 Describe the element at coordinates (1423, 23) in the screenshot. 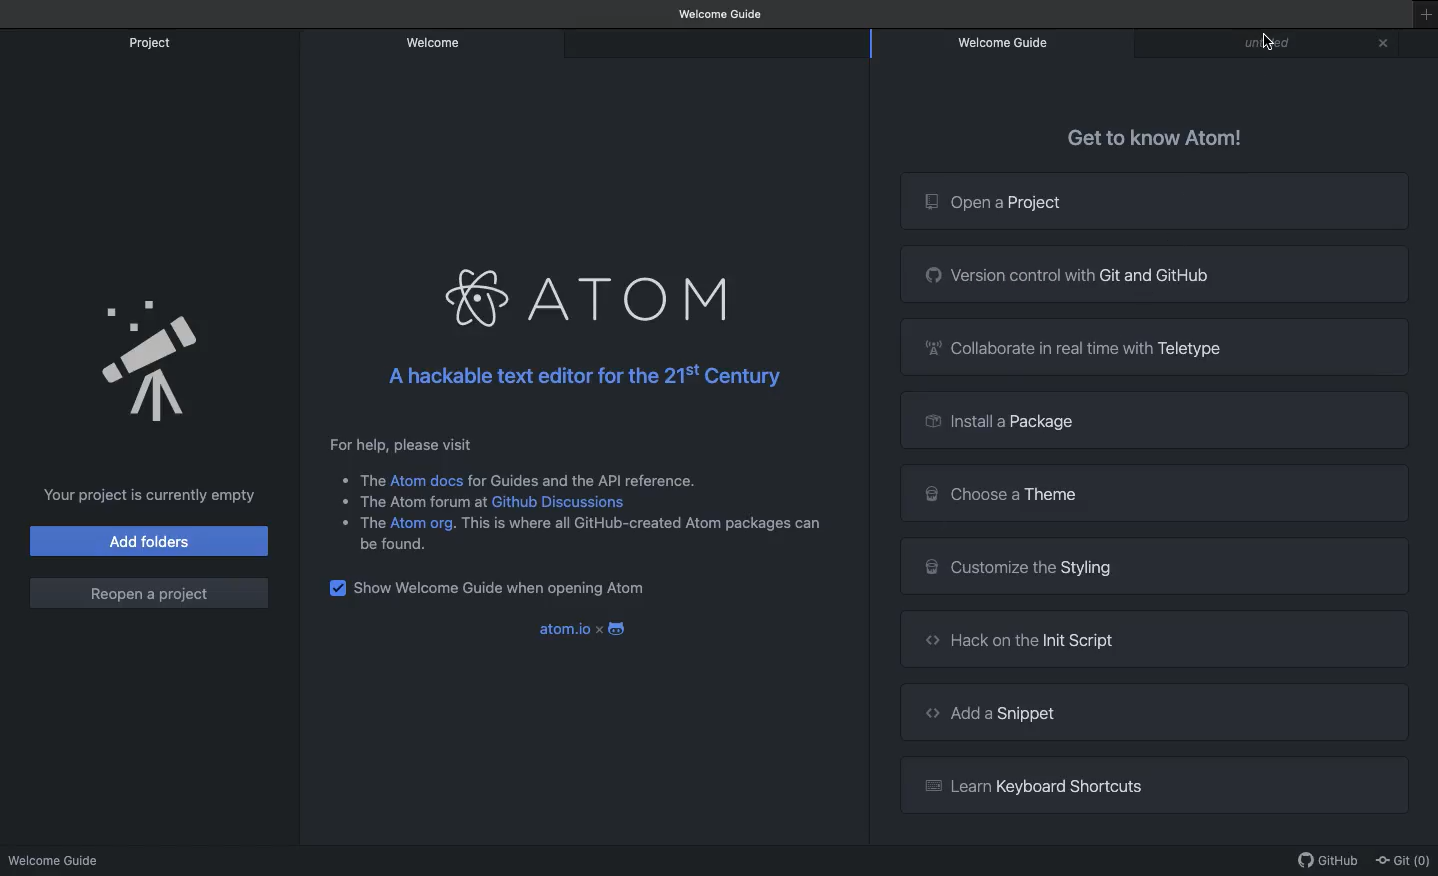

I see `New window` at that location.